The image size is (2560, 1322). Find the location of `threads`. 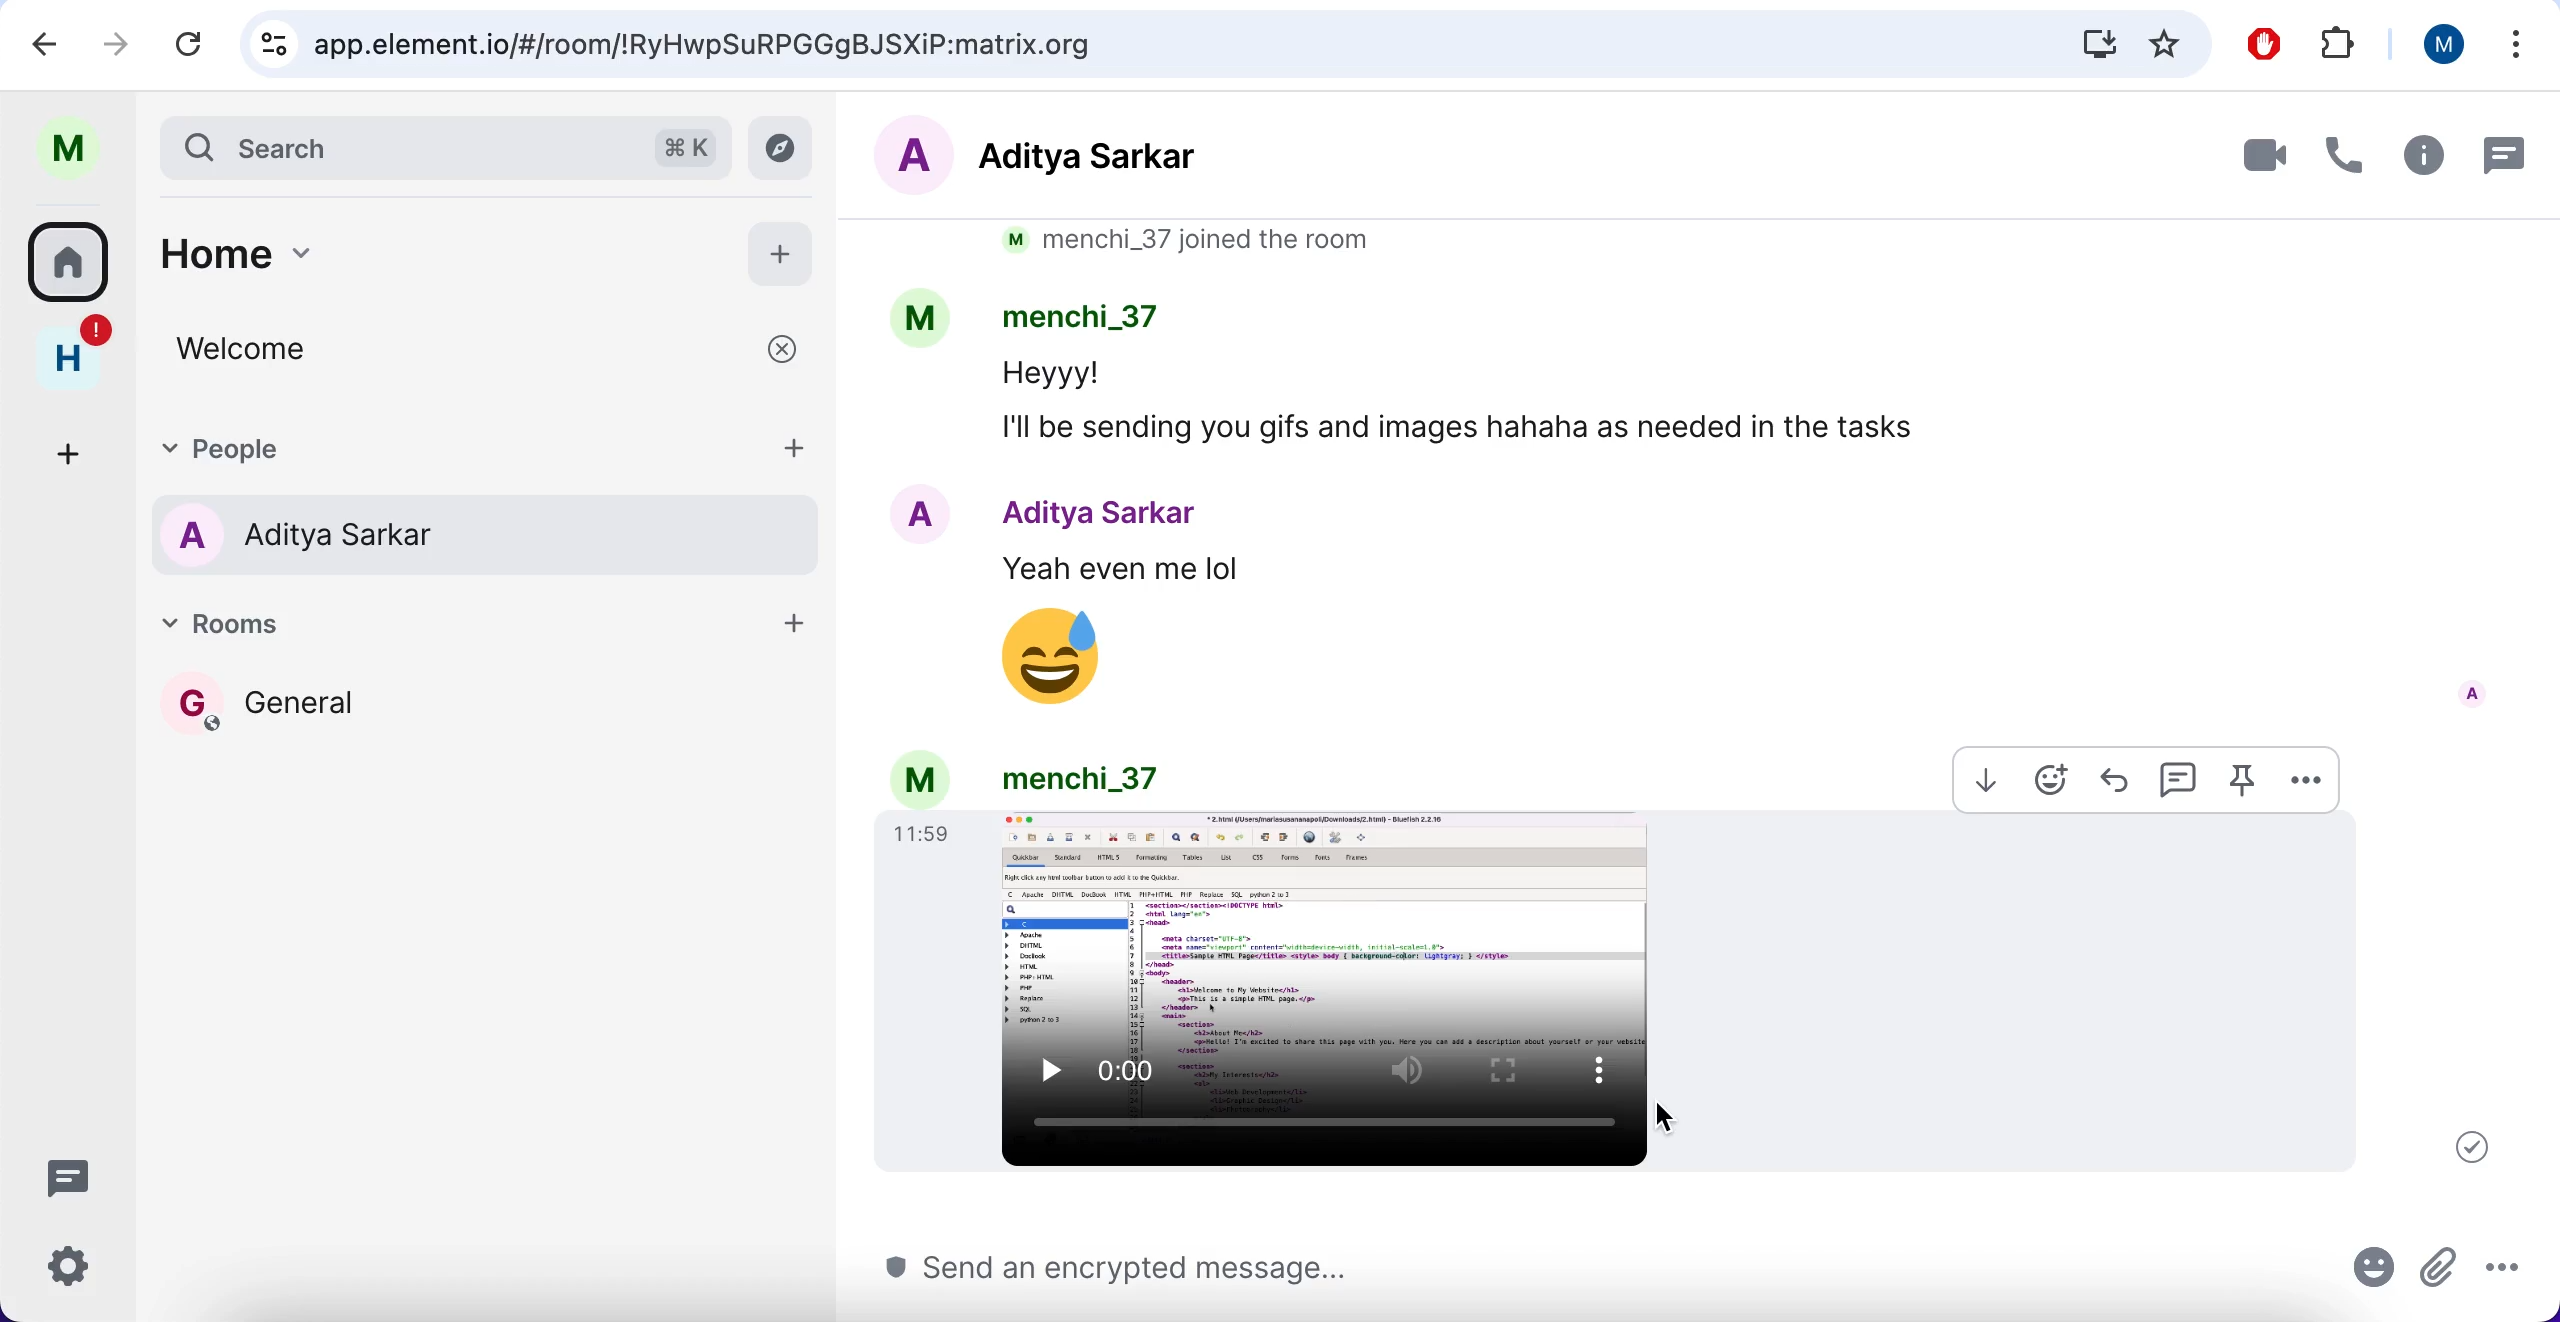

threads is located at coordinates (2507, 162).